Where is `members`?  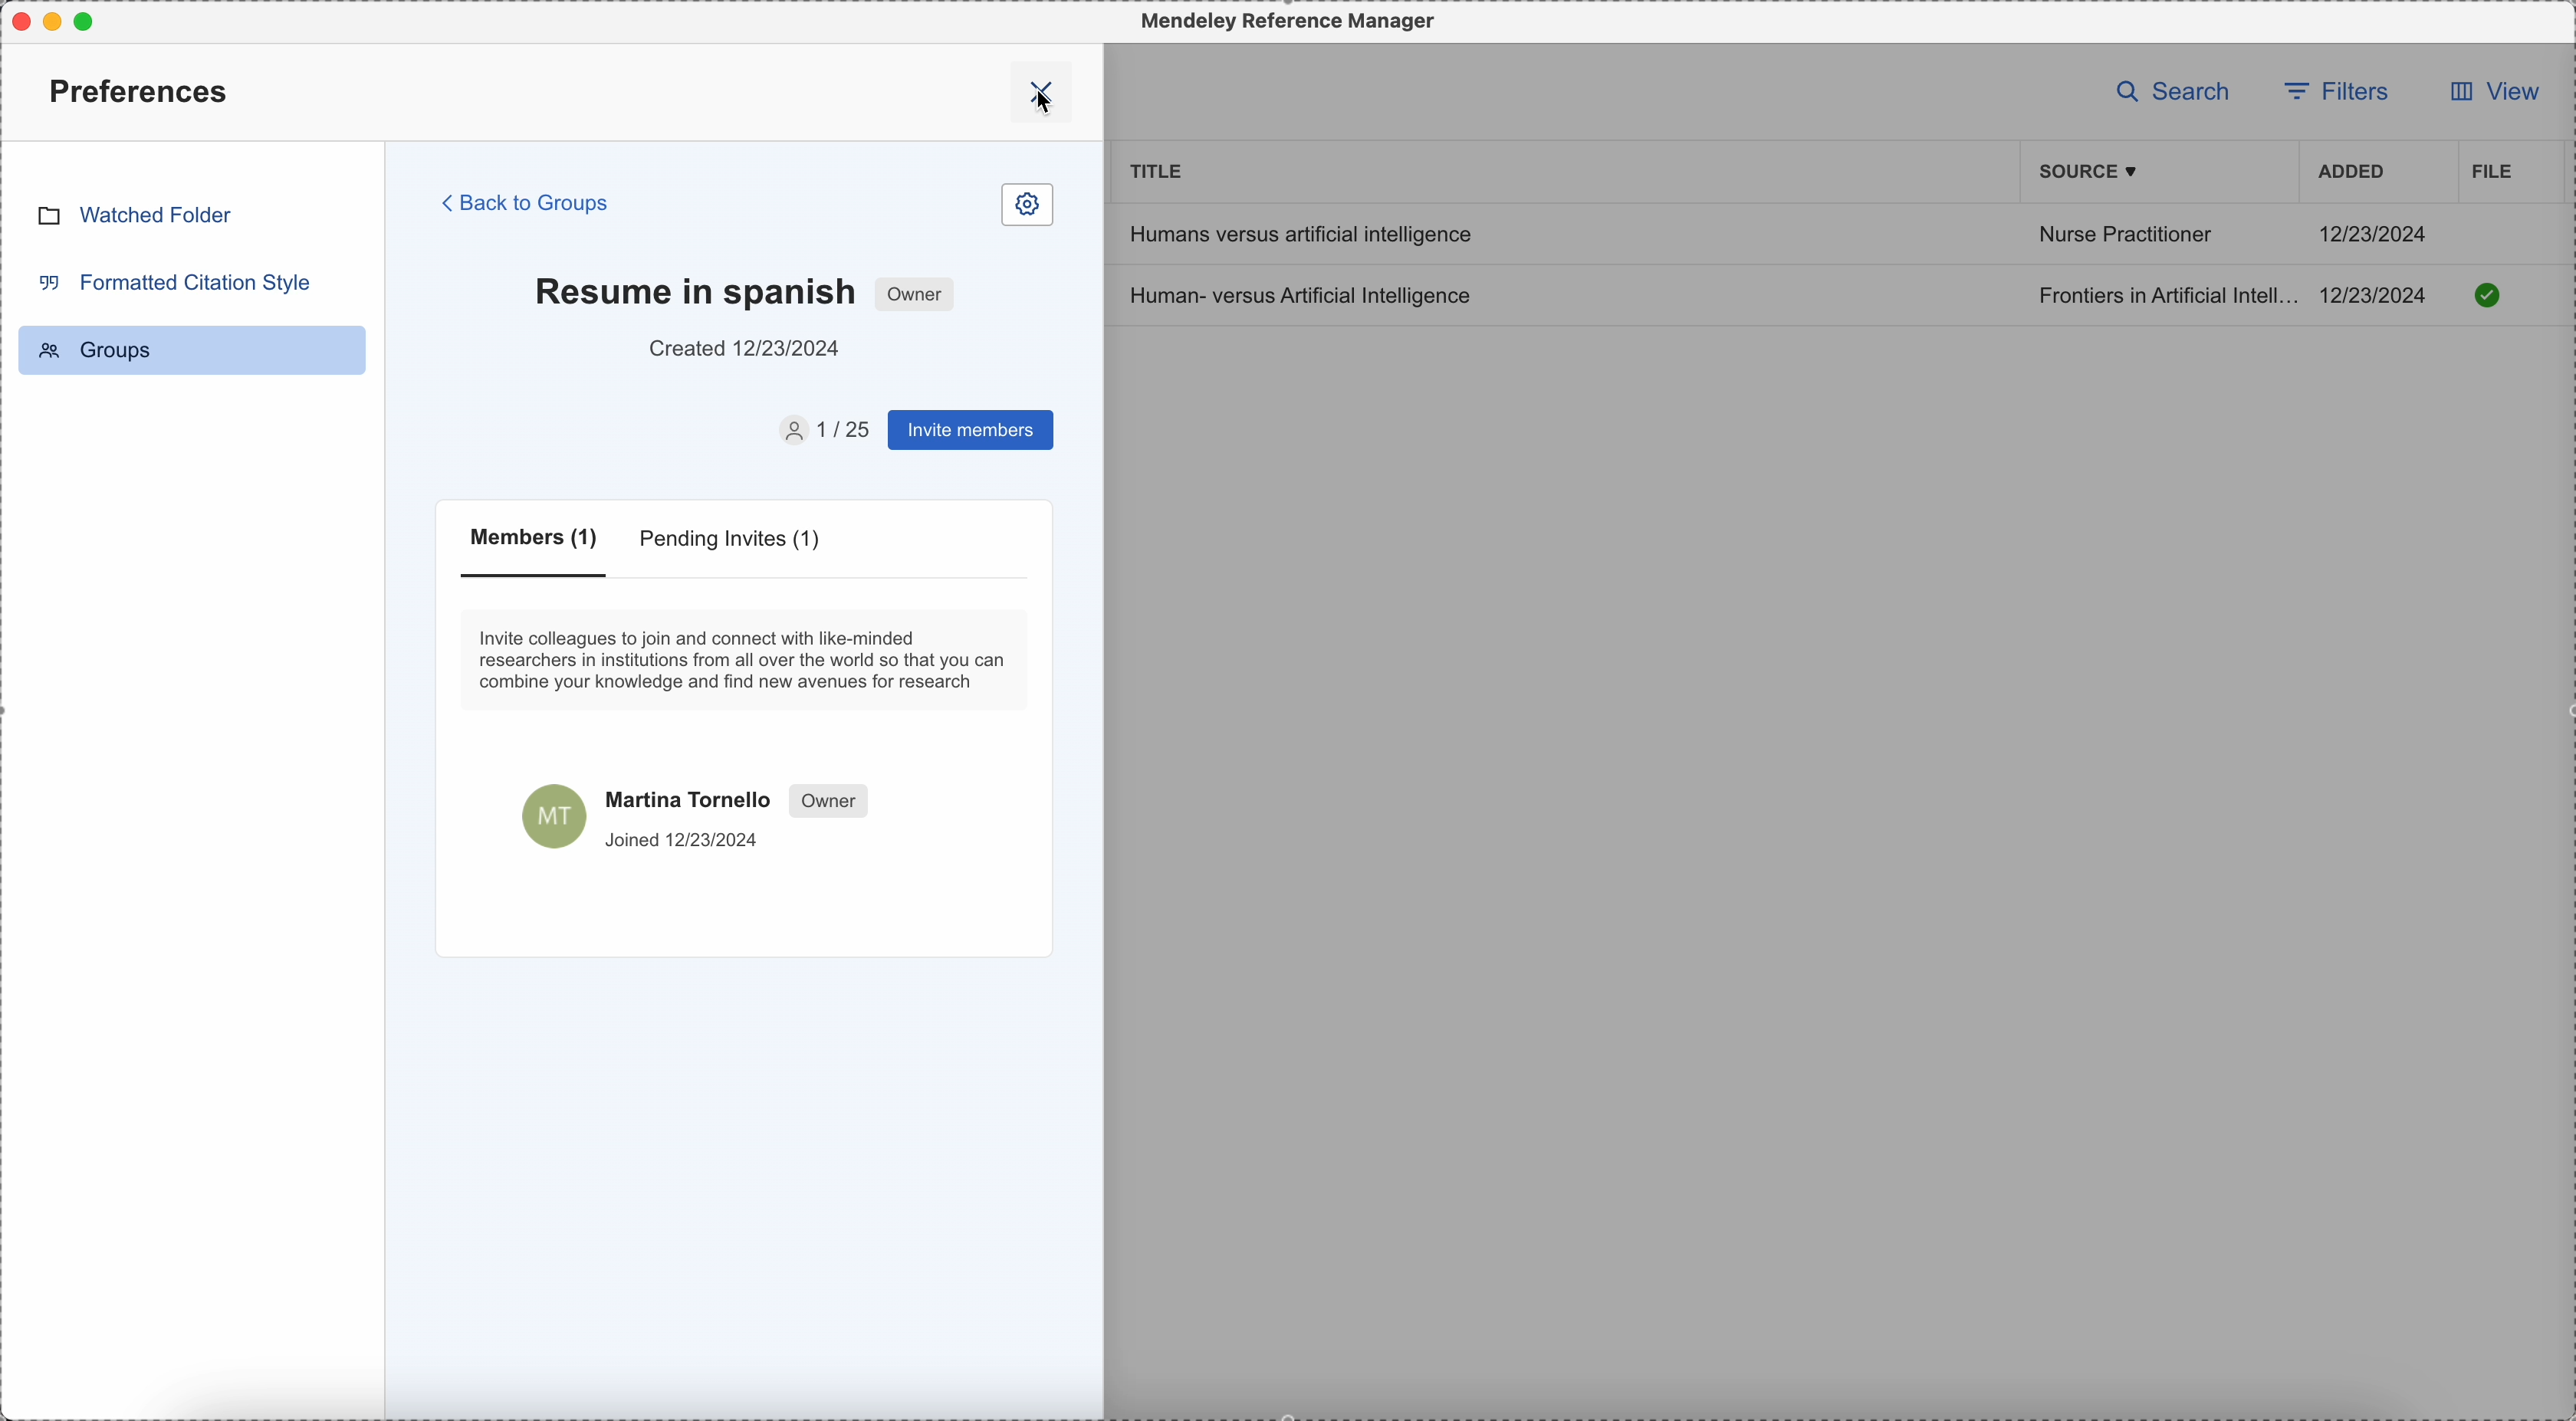 members is located at coordinates (538, 551).